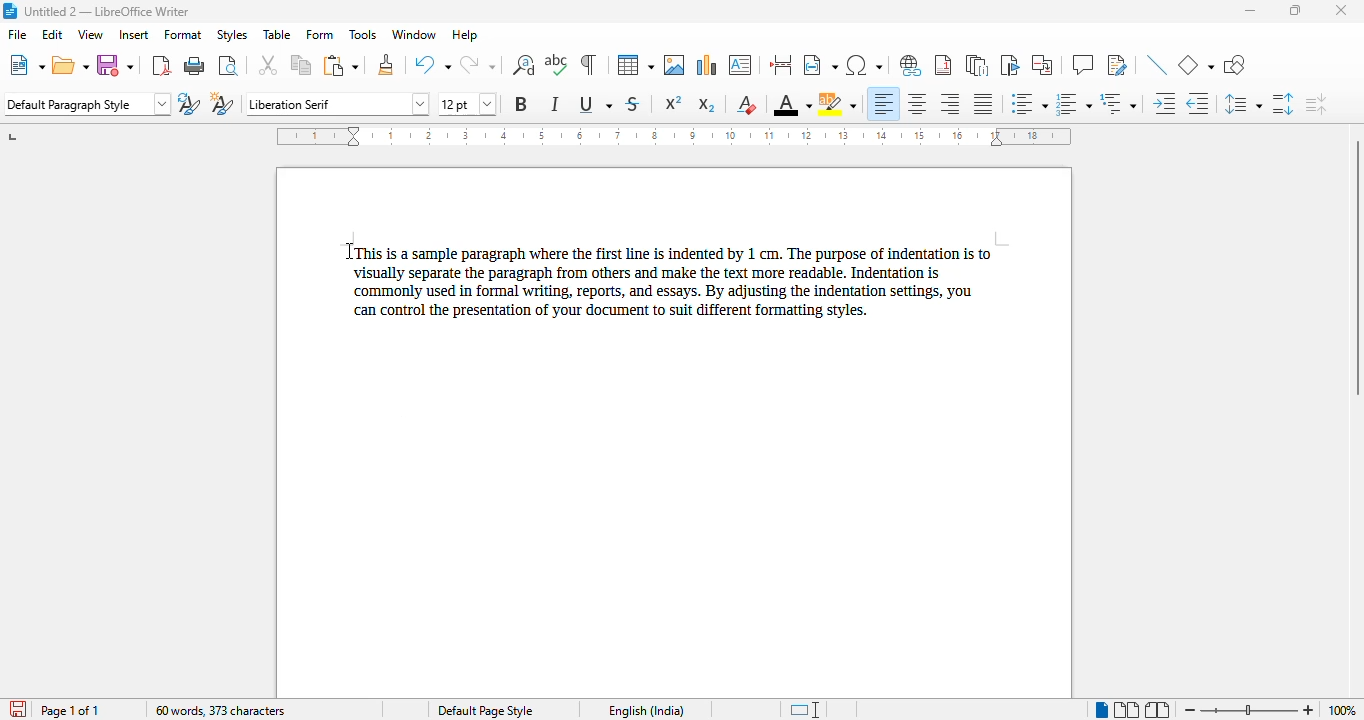 The height and width of the screenshot is (720, 1364). Describe the element at coordinates (106, 10) in the screenshot. I see `title` at that location.